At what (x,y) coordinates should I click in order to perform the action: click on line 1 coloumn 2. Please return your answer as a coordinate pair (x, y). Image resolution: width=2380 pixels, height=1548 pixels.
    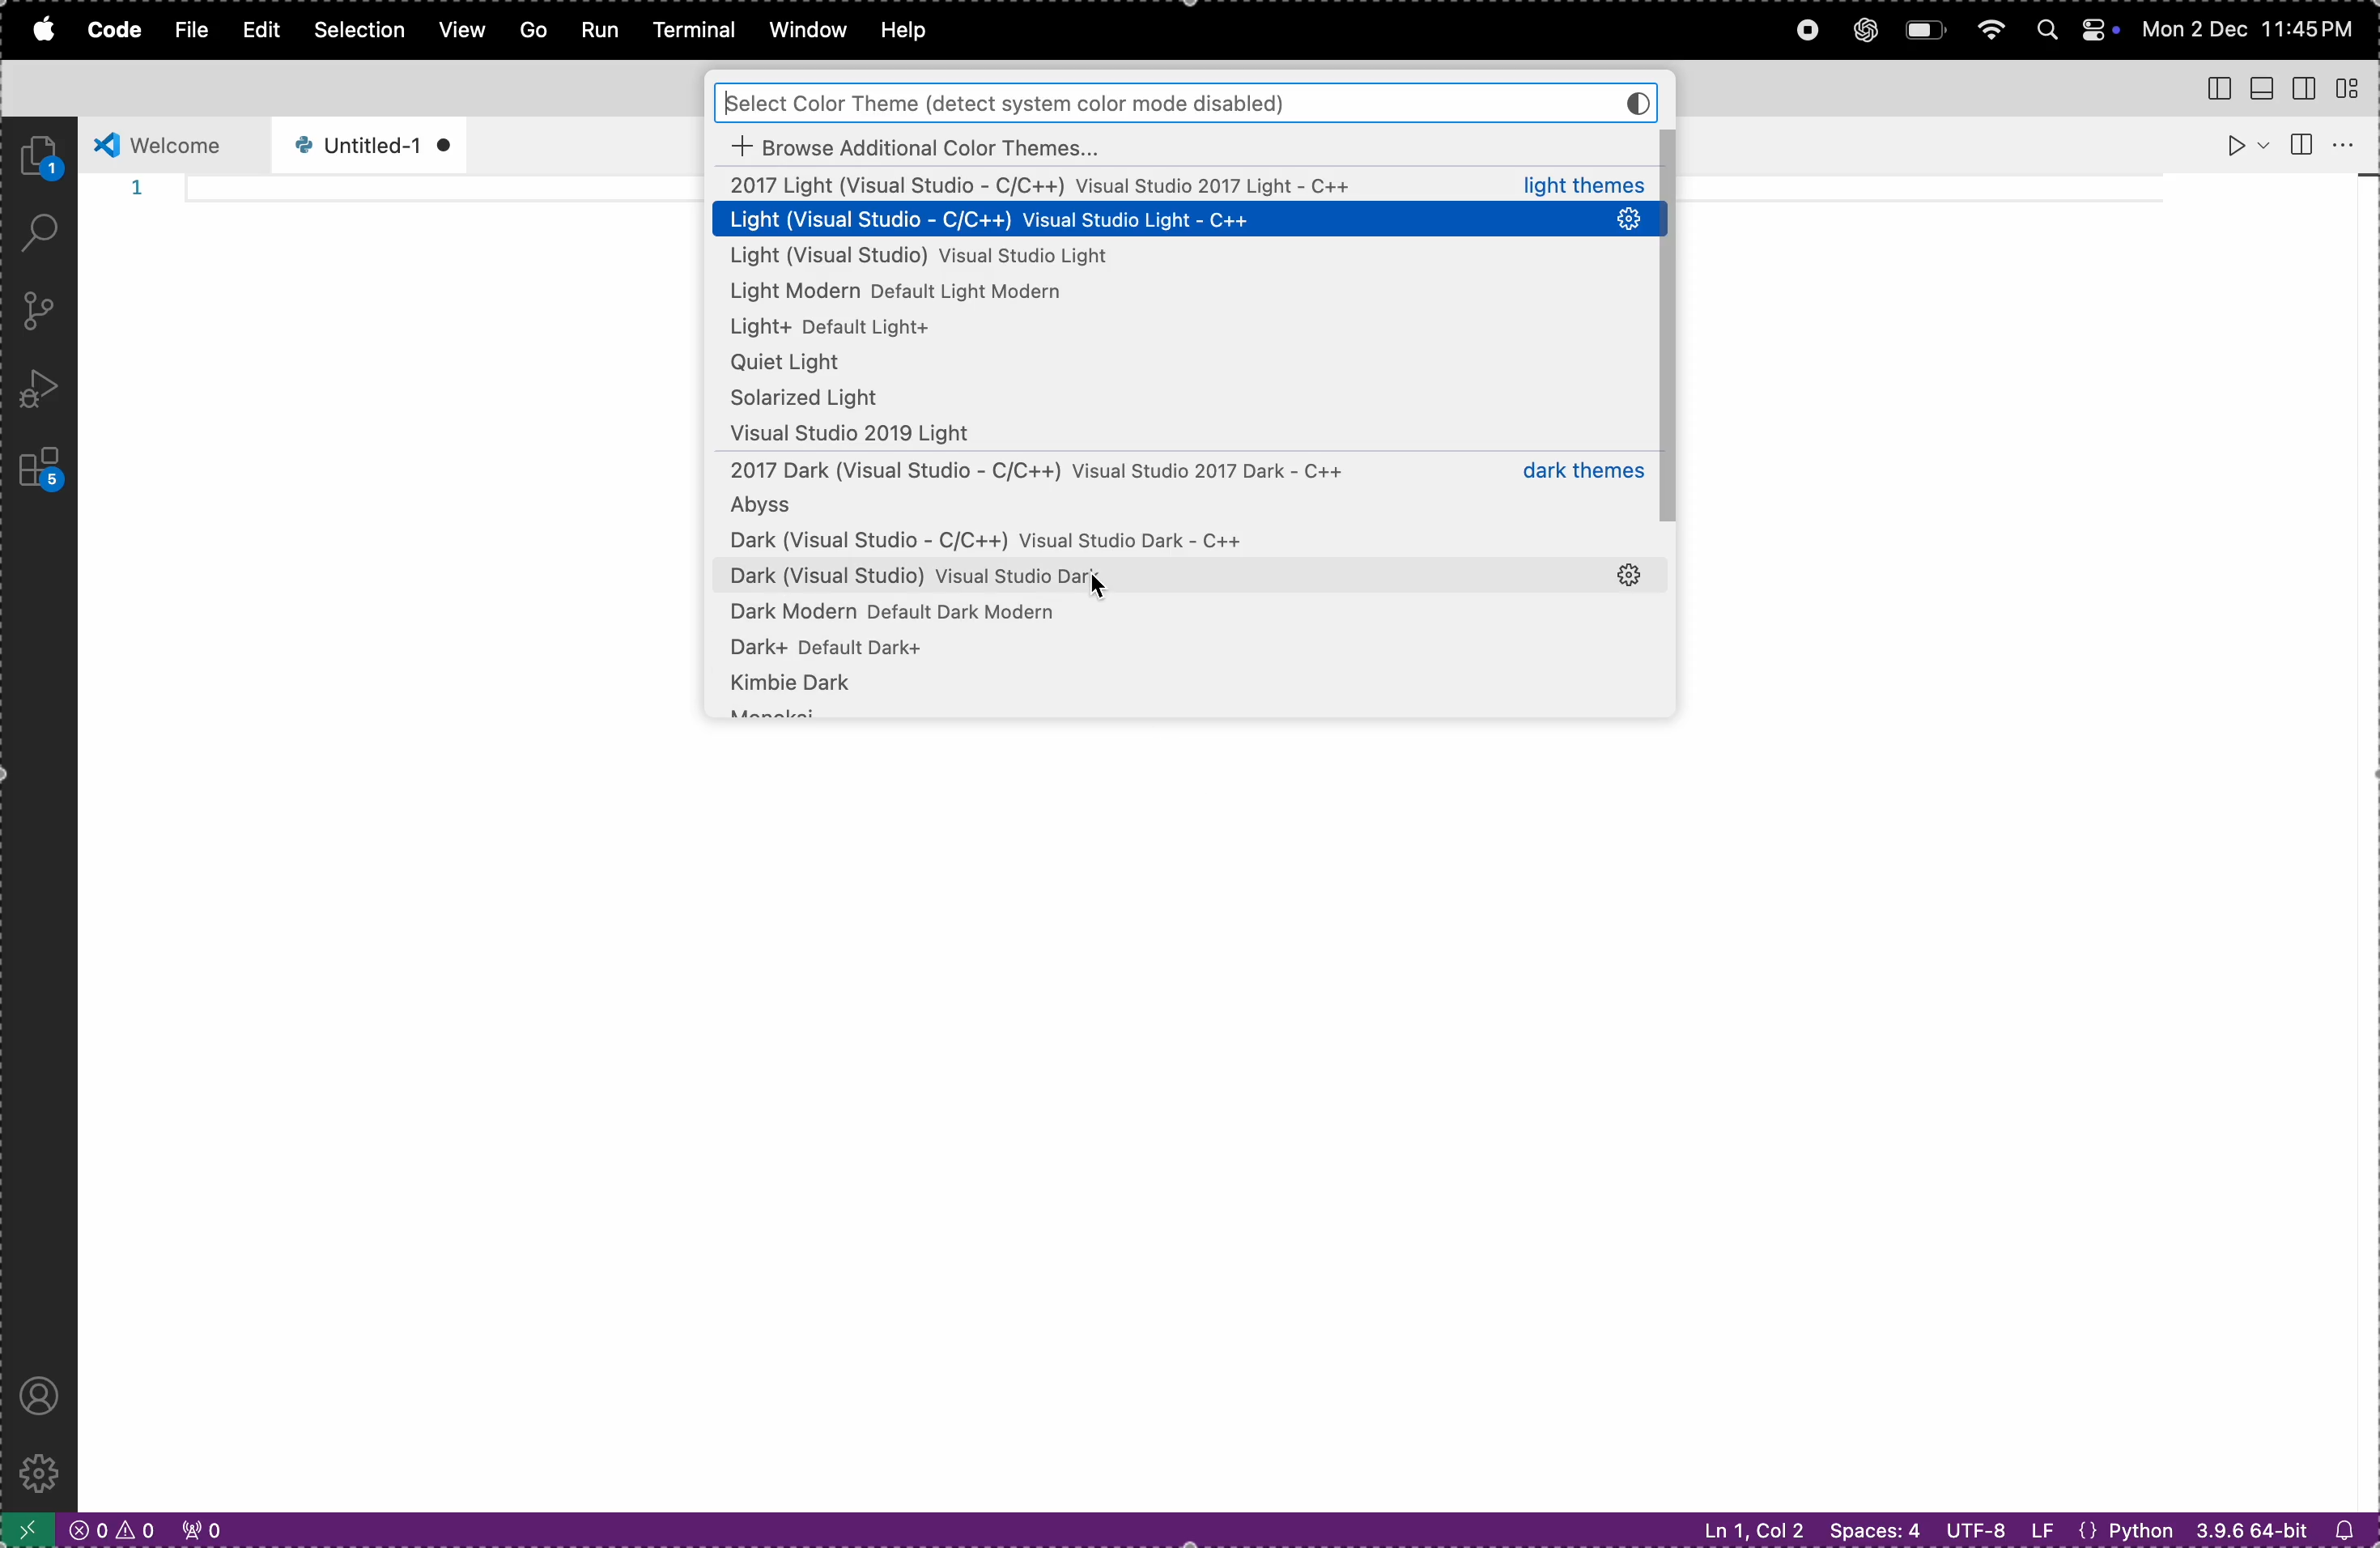
    Looking at the image, I should click on (1747, 1531).